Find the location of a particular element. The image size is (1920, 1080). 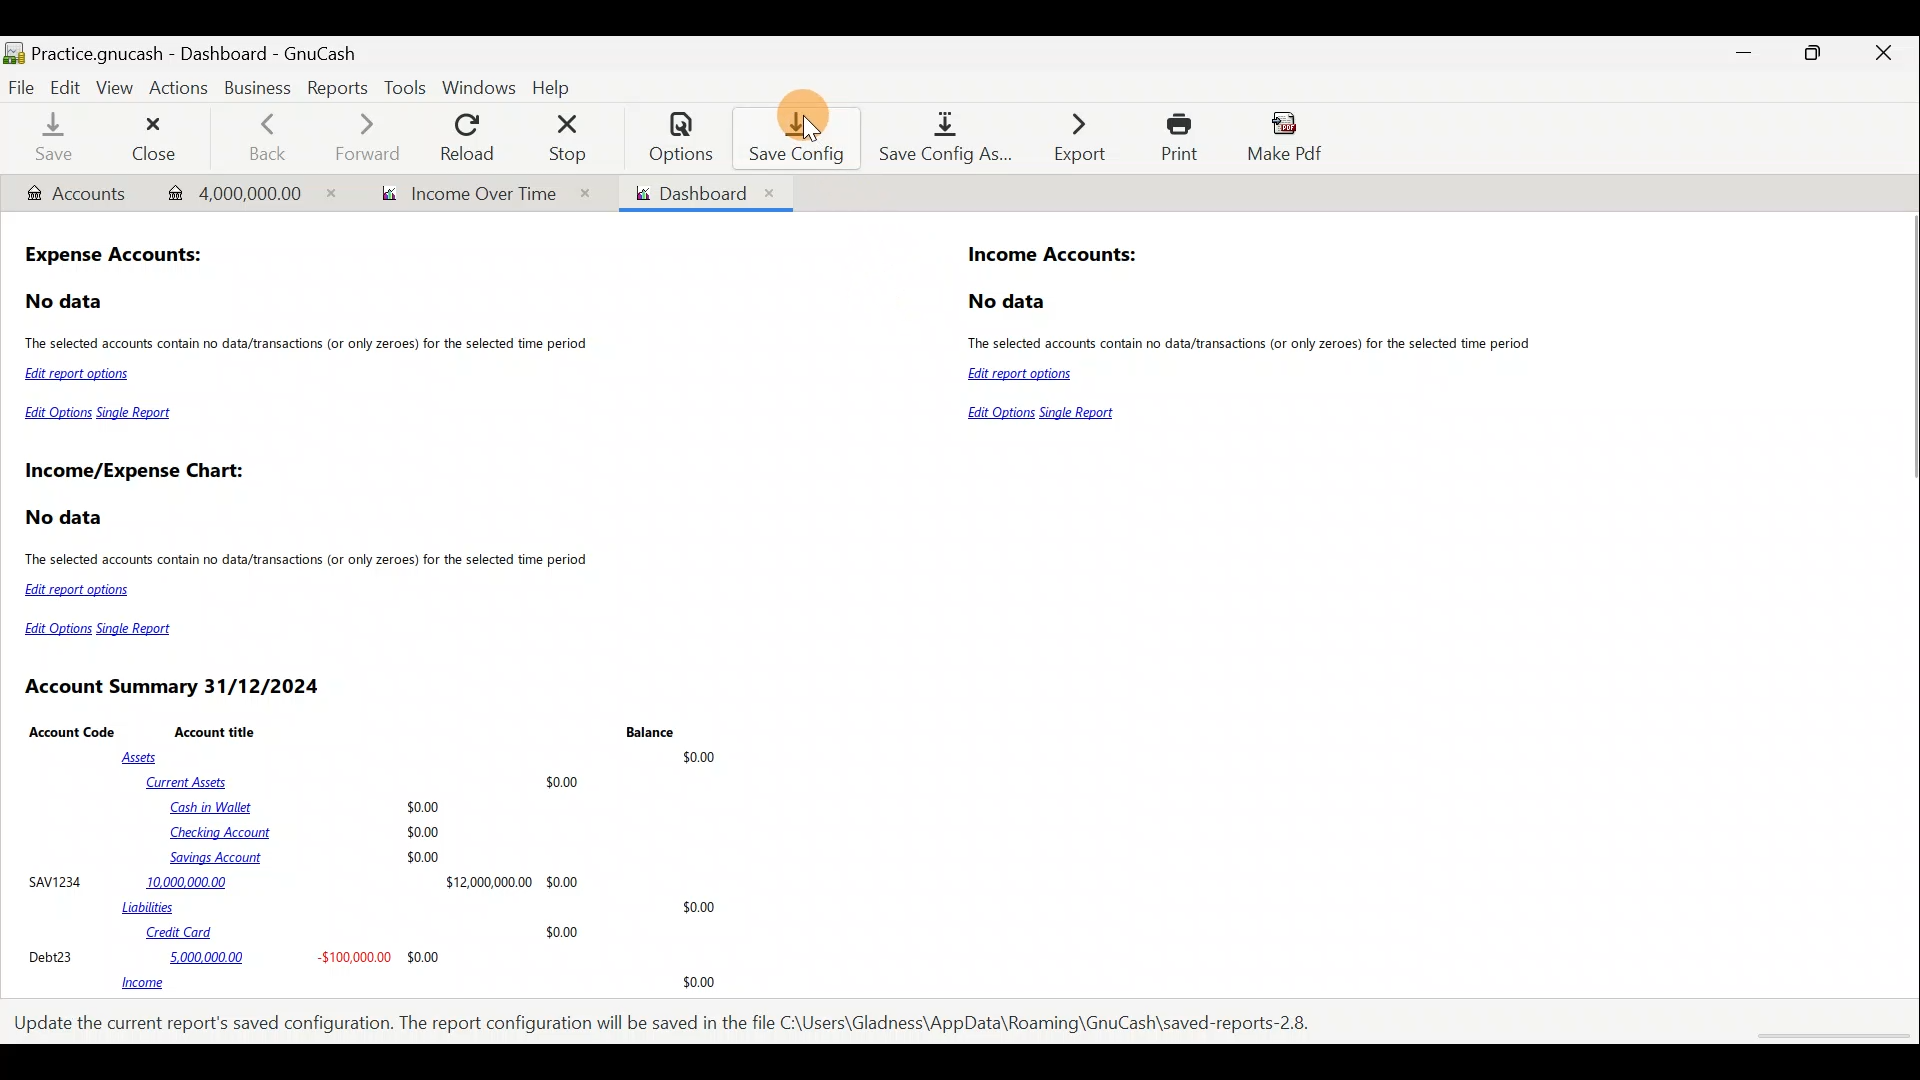

Report is located at coordinates (477, 194).